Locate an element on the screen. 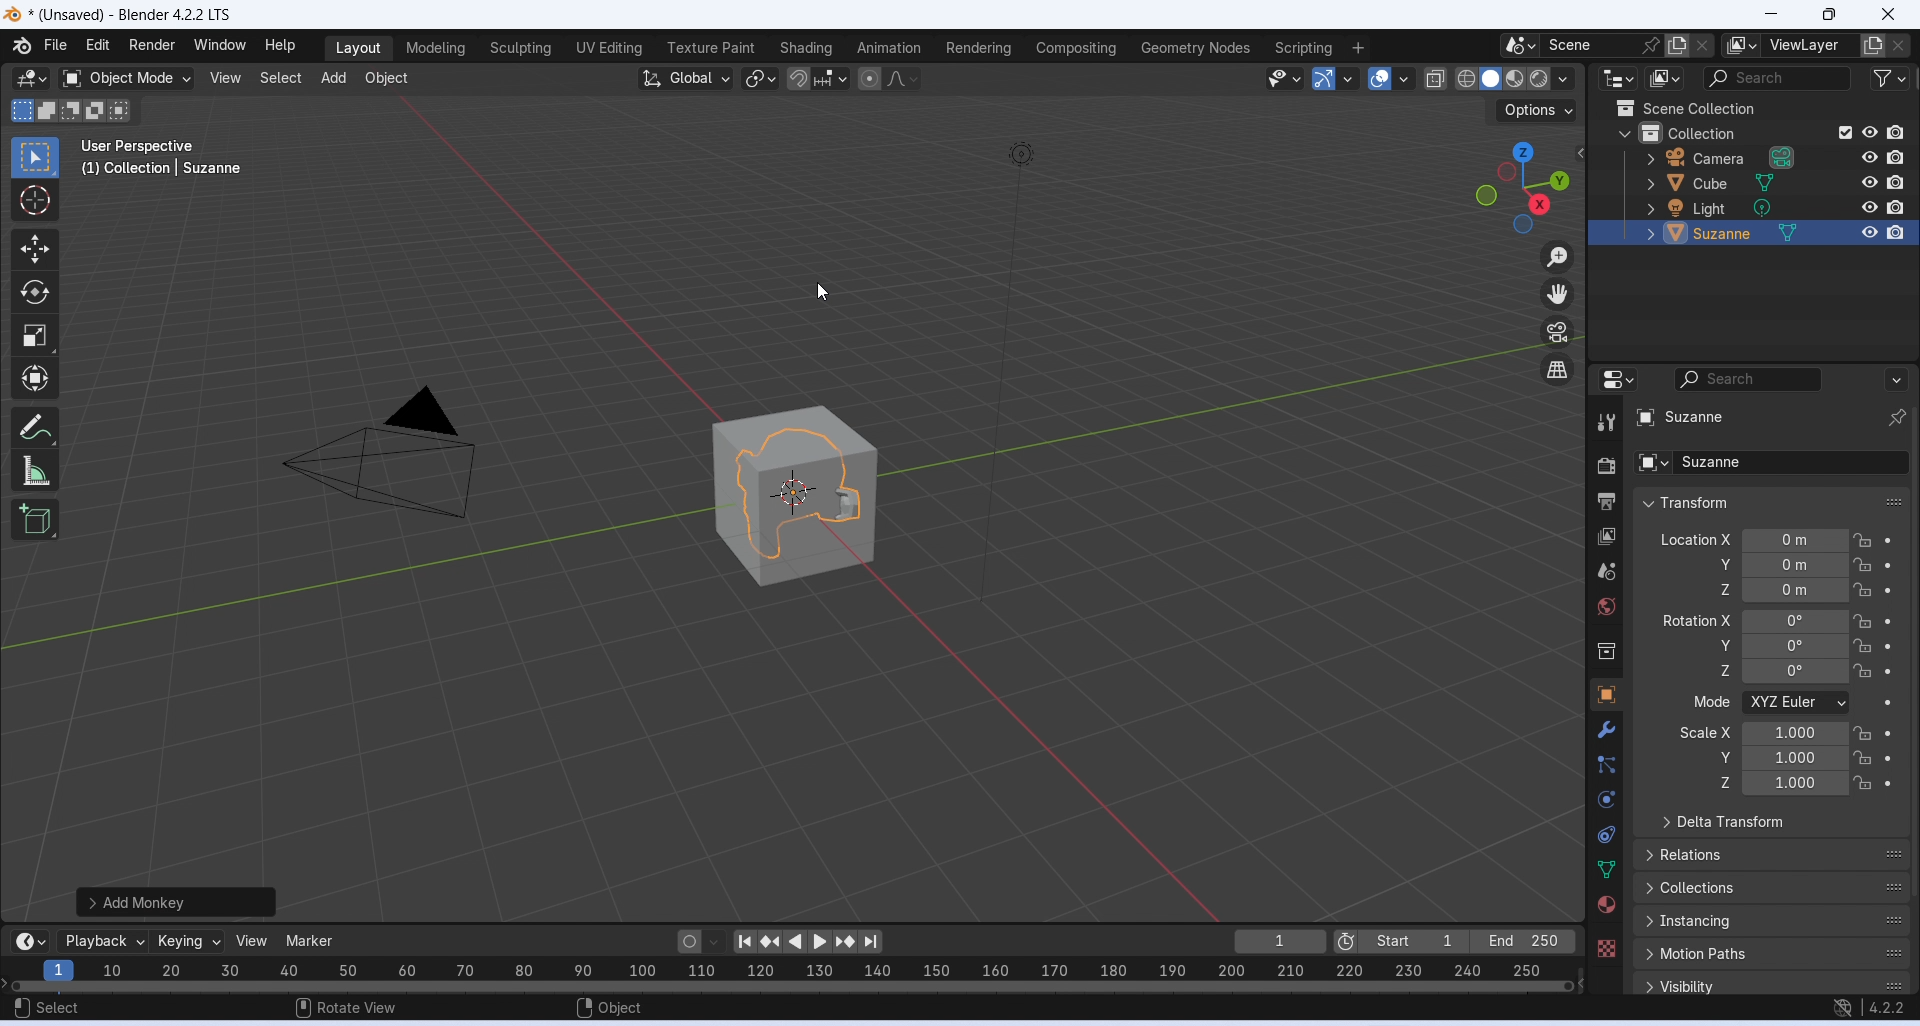 Image resolution: width=1920 pixels, height=1026 pixels. instancing is located at coordinates (1773, 921).